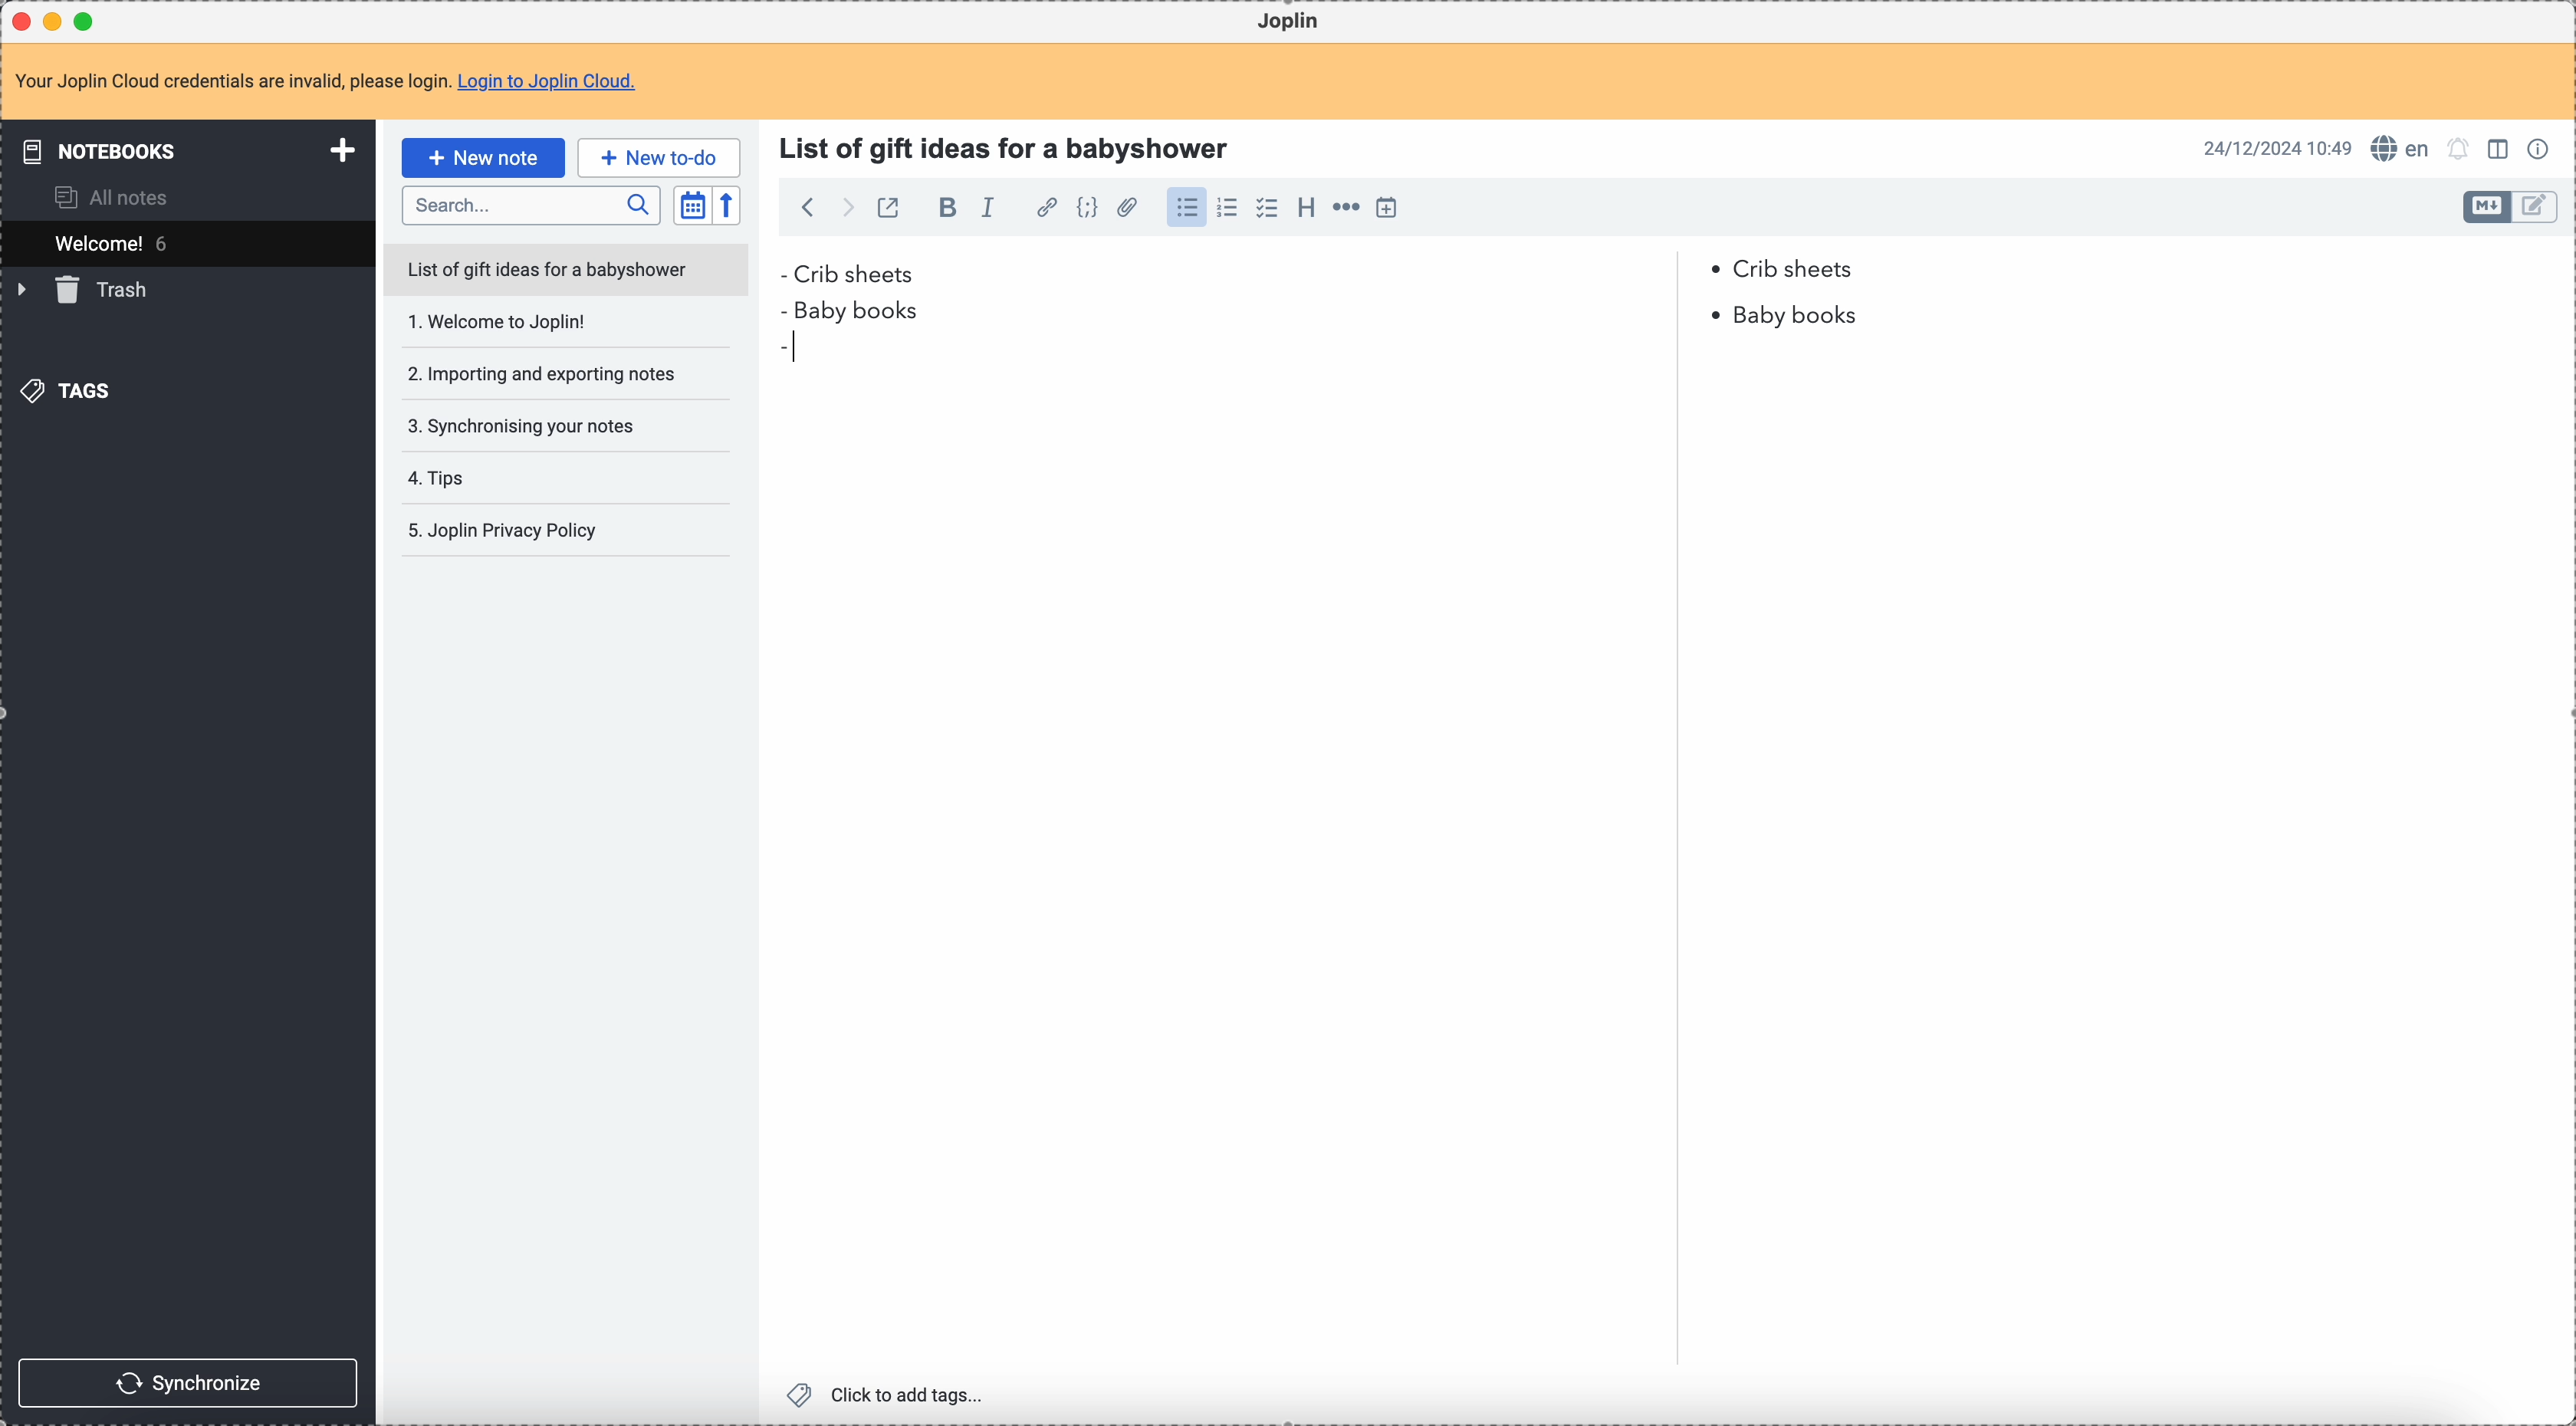 This screenshot has width=2576, height=1426. What do you see at coordinates (192, 1381) in the screenshot?
I see `synchronize` at bounding box center [192, 1381].